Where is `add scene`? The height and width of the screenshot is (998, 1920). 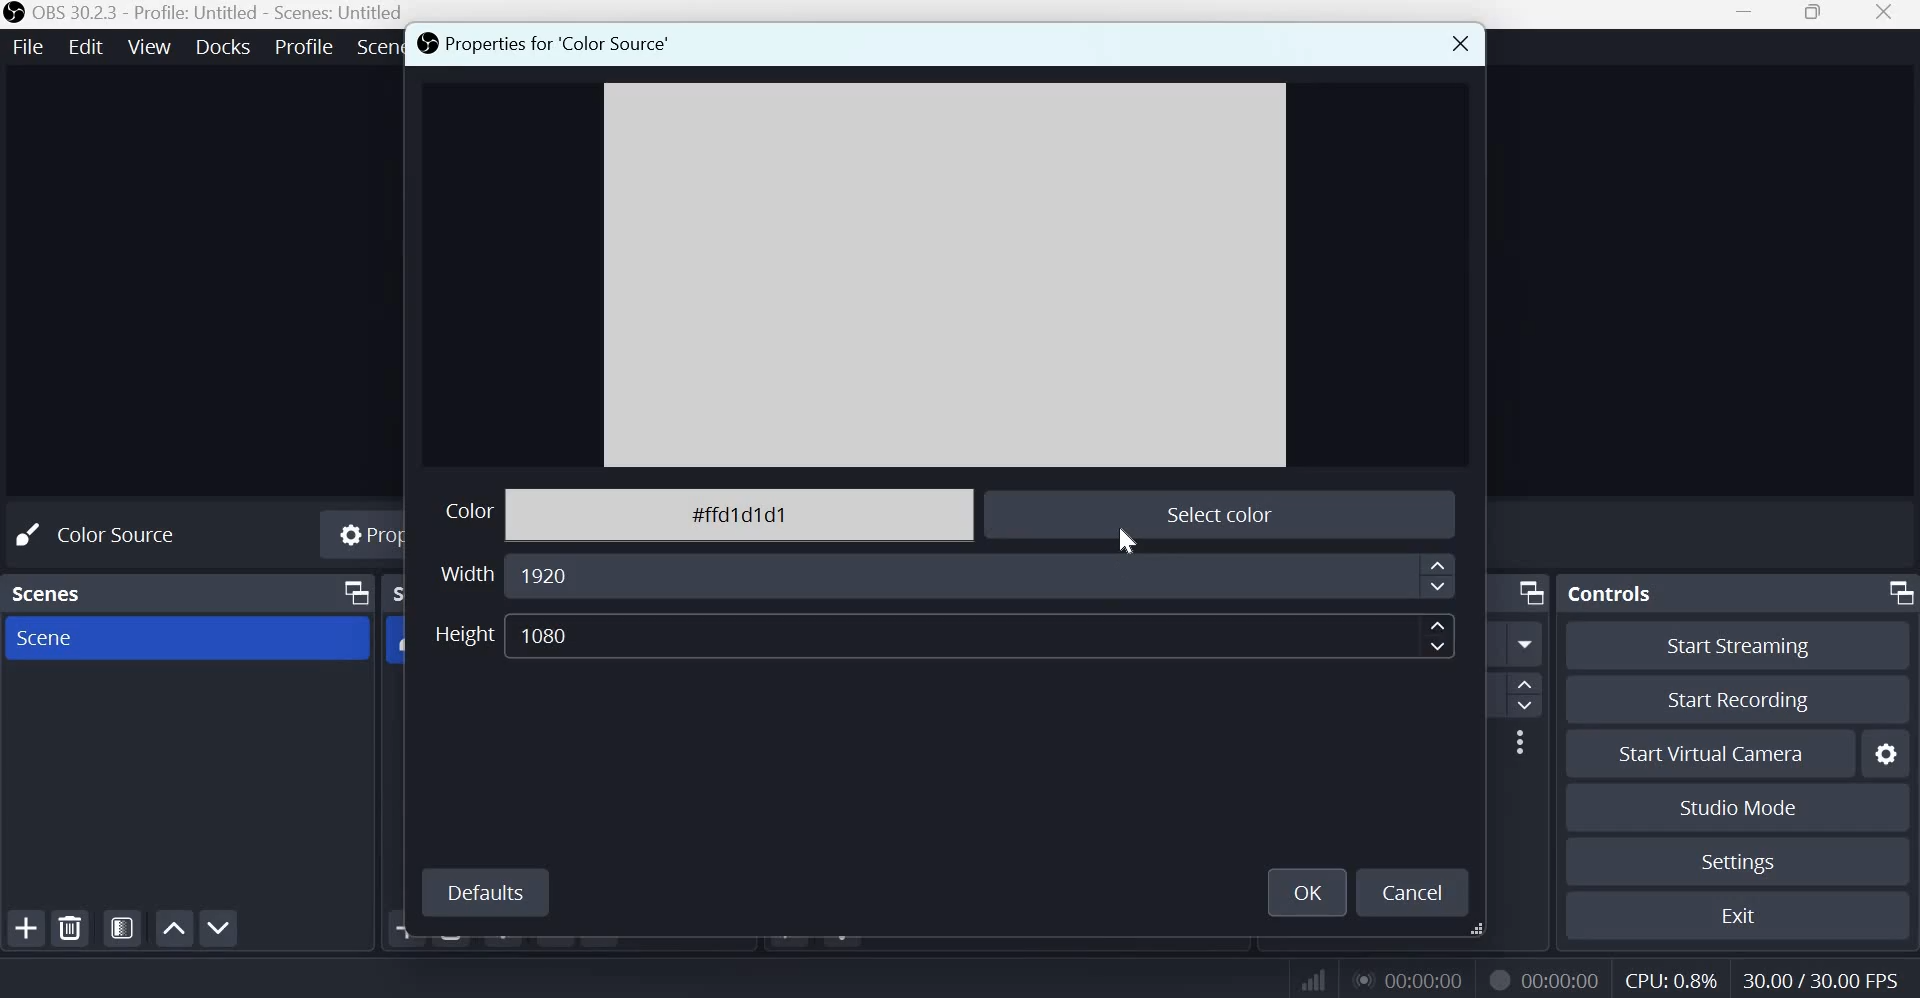 add scene is located at coordinates (26, 928).